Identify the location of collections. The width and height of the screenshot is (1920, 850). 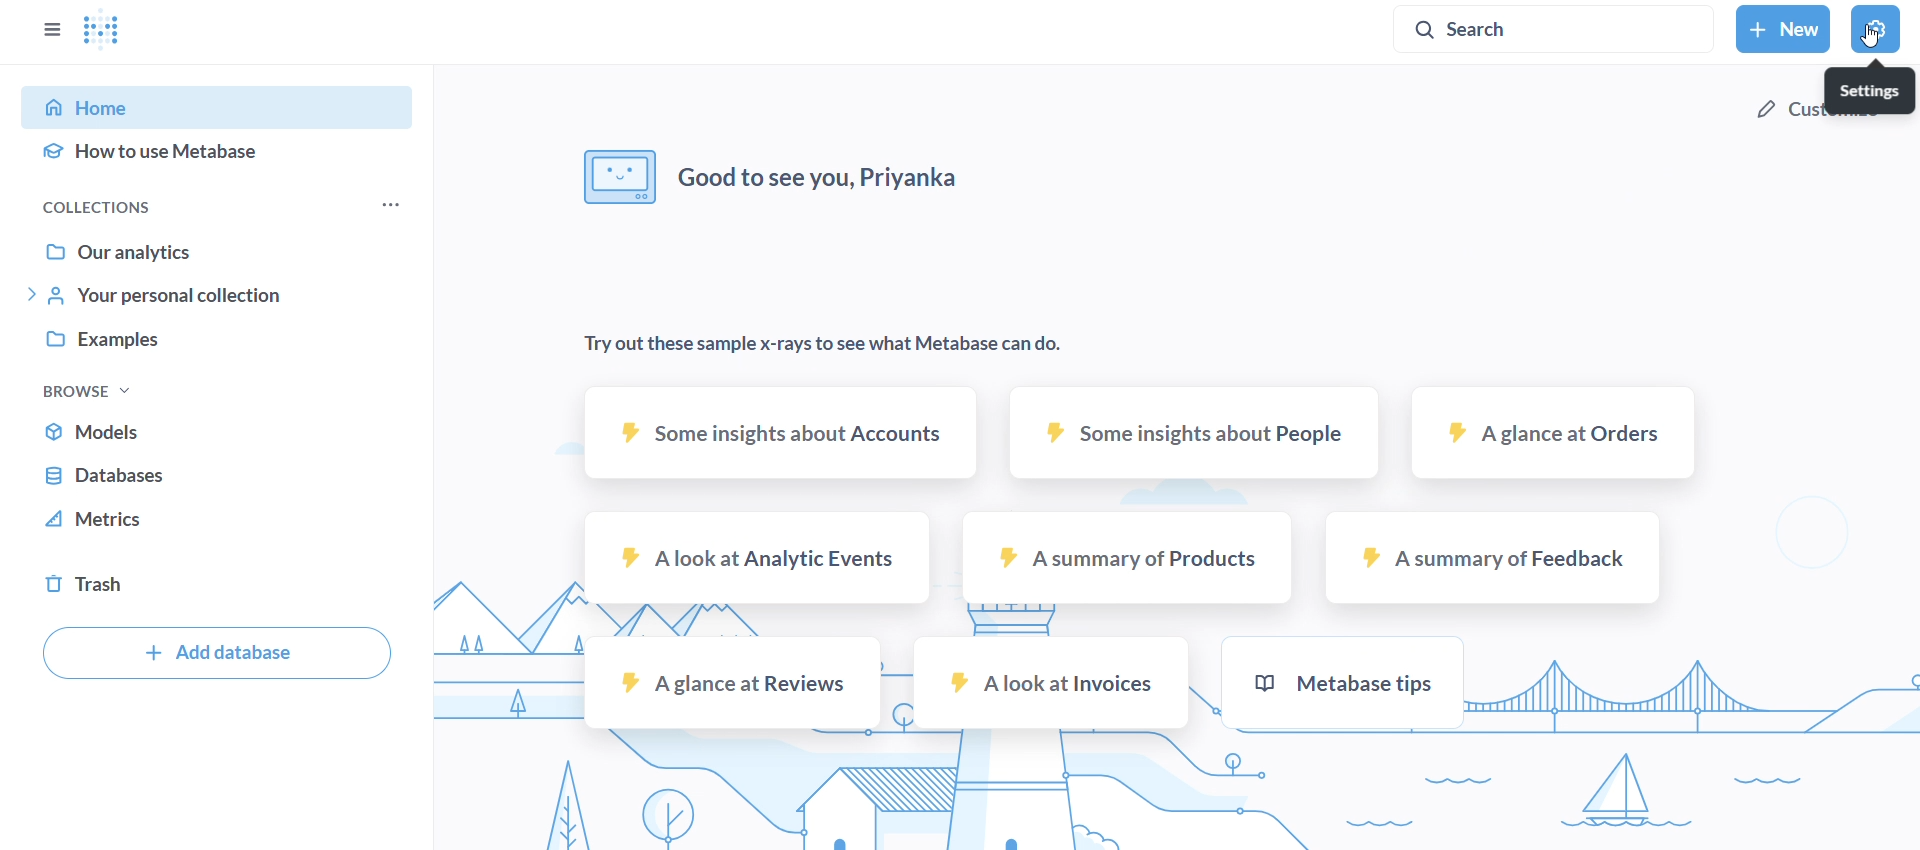
(145, 205).